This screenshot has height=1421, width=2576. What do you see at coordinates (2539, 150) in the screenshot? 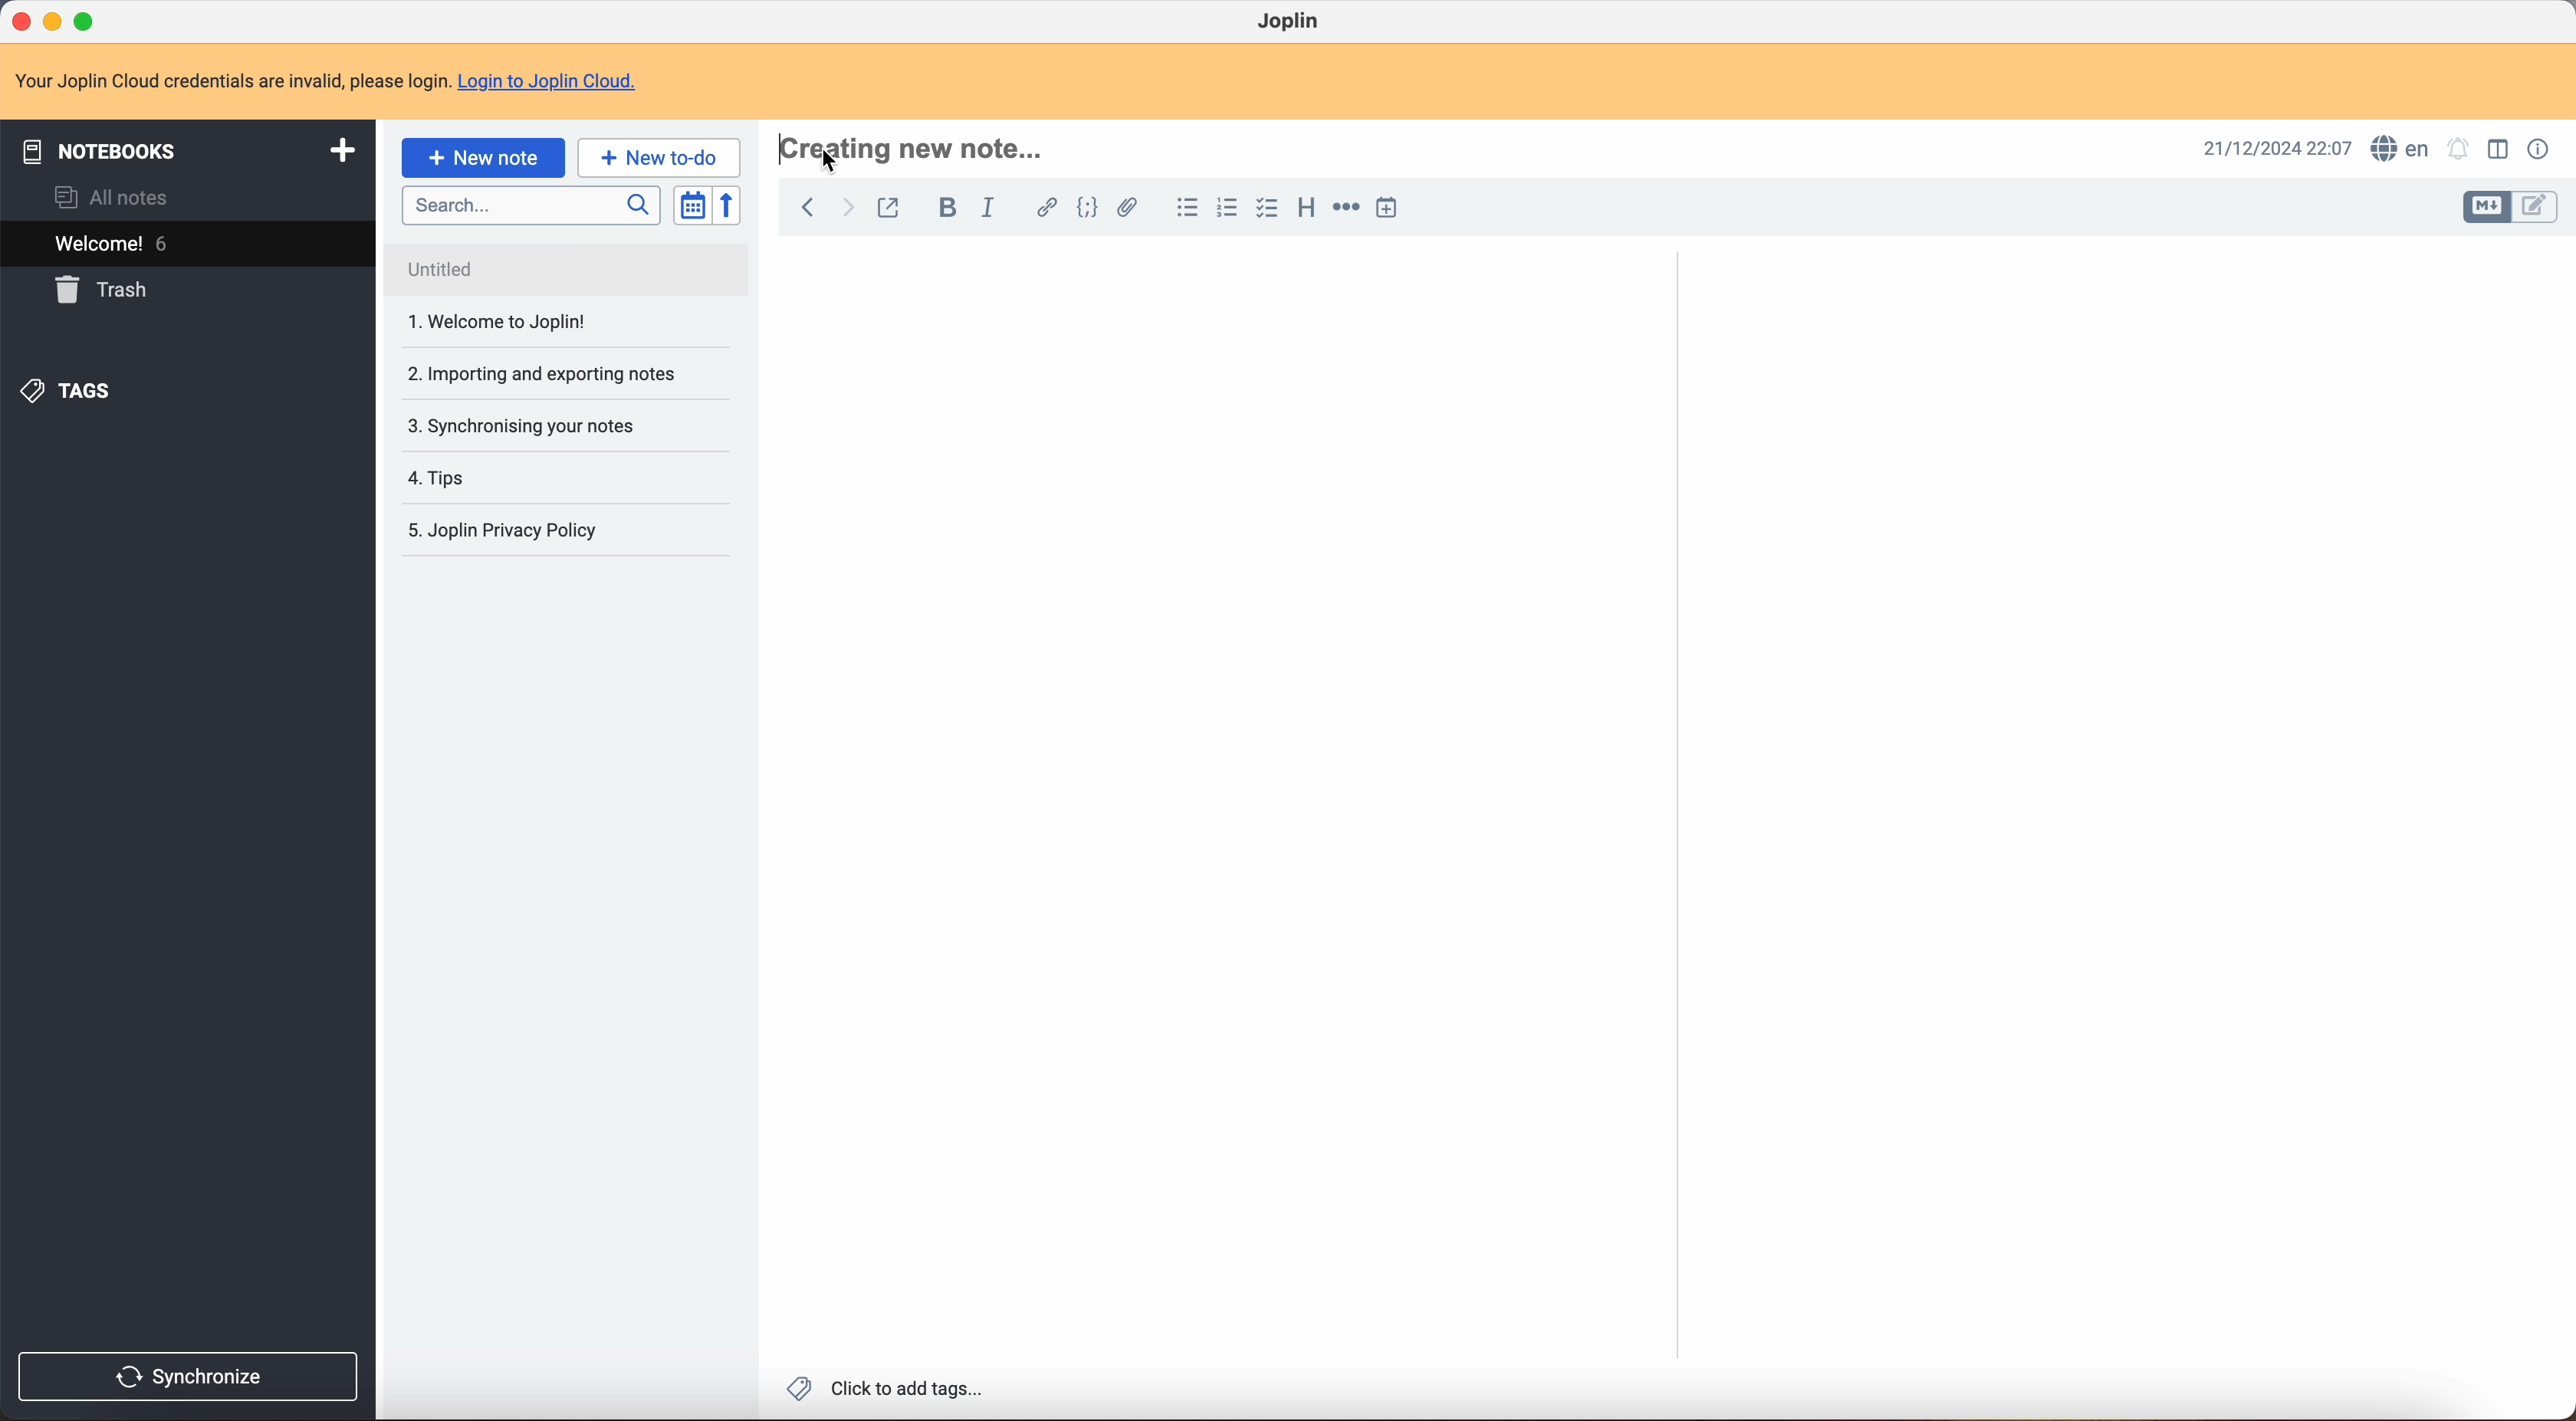
I see `note properties` at bounding box center [2539, 150].